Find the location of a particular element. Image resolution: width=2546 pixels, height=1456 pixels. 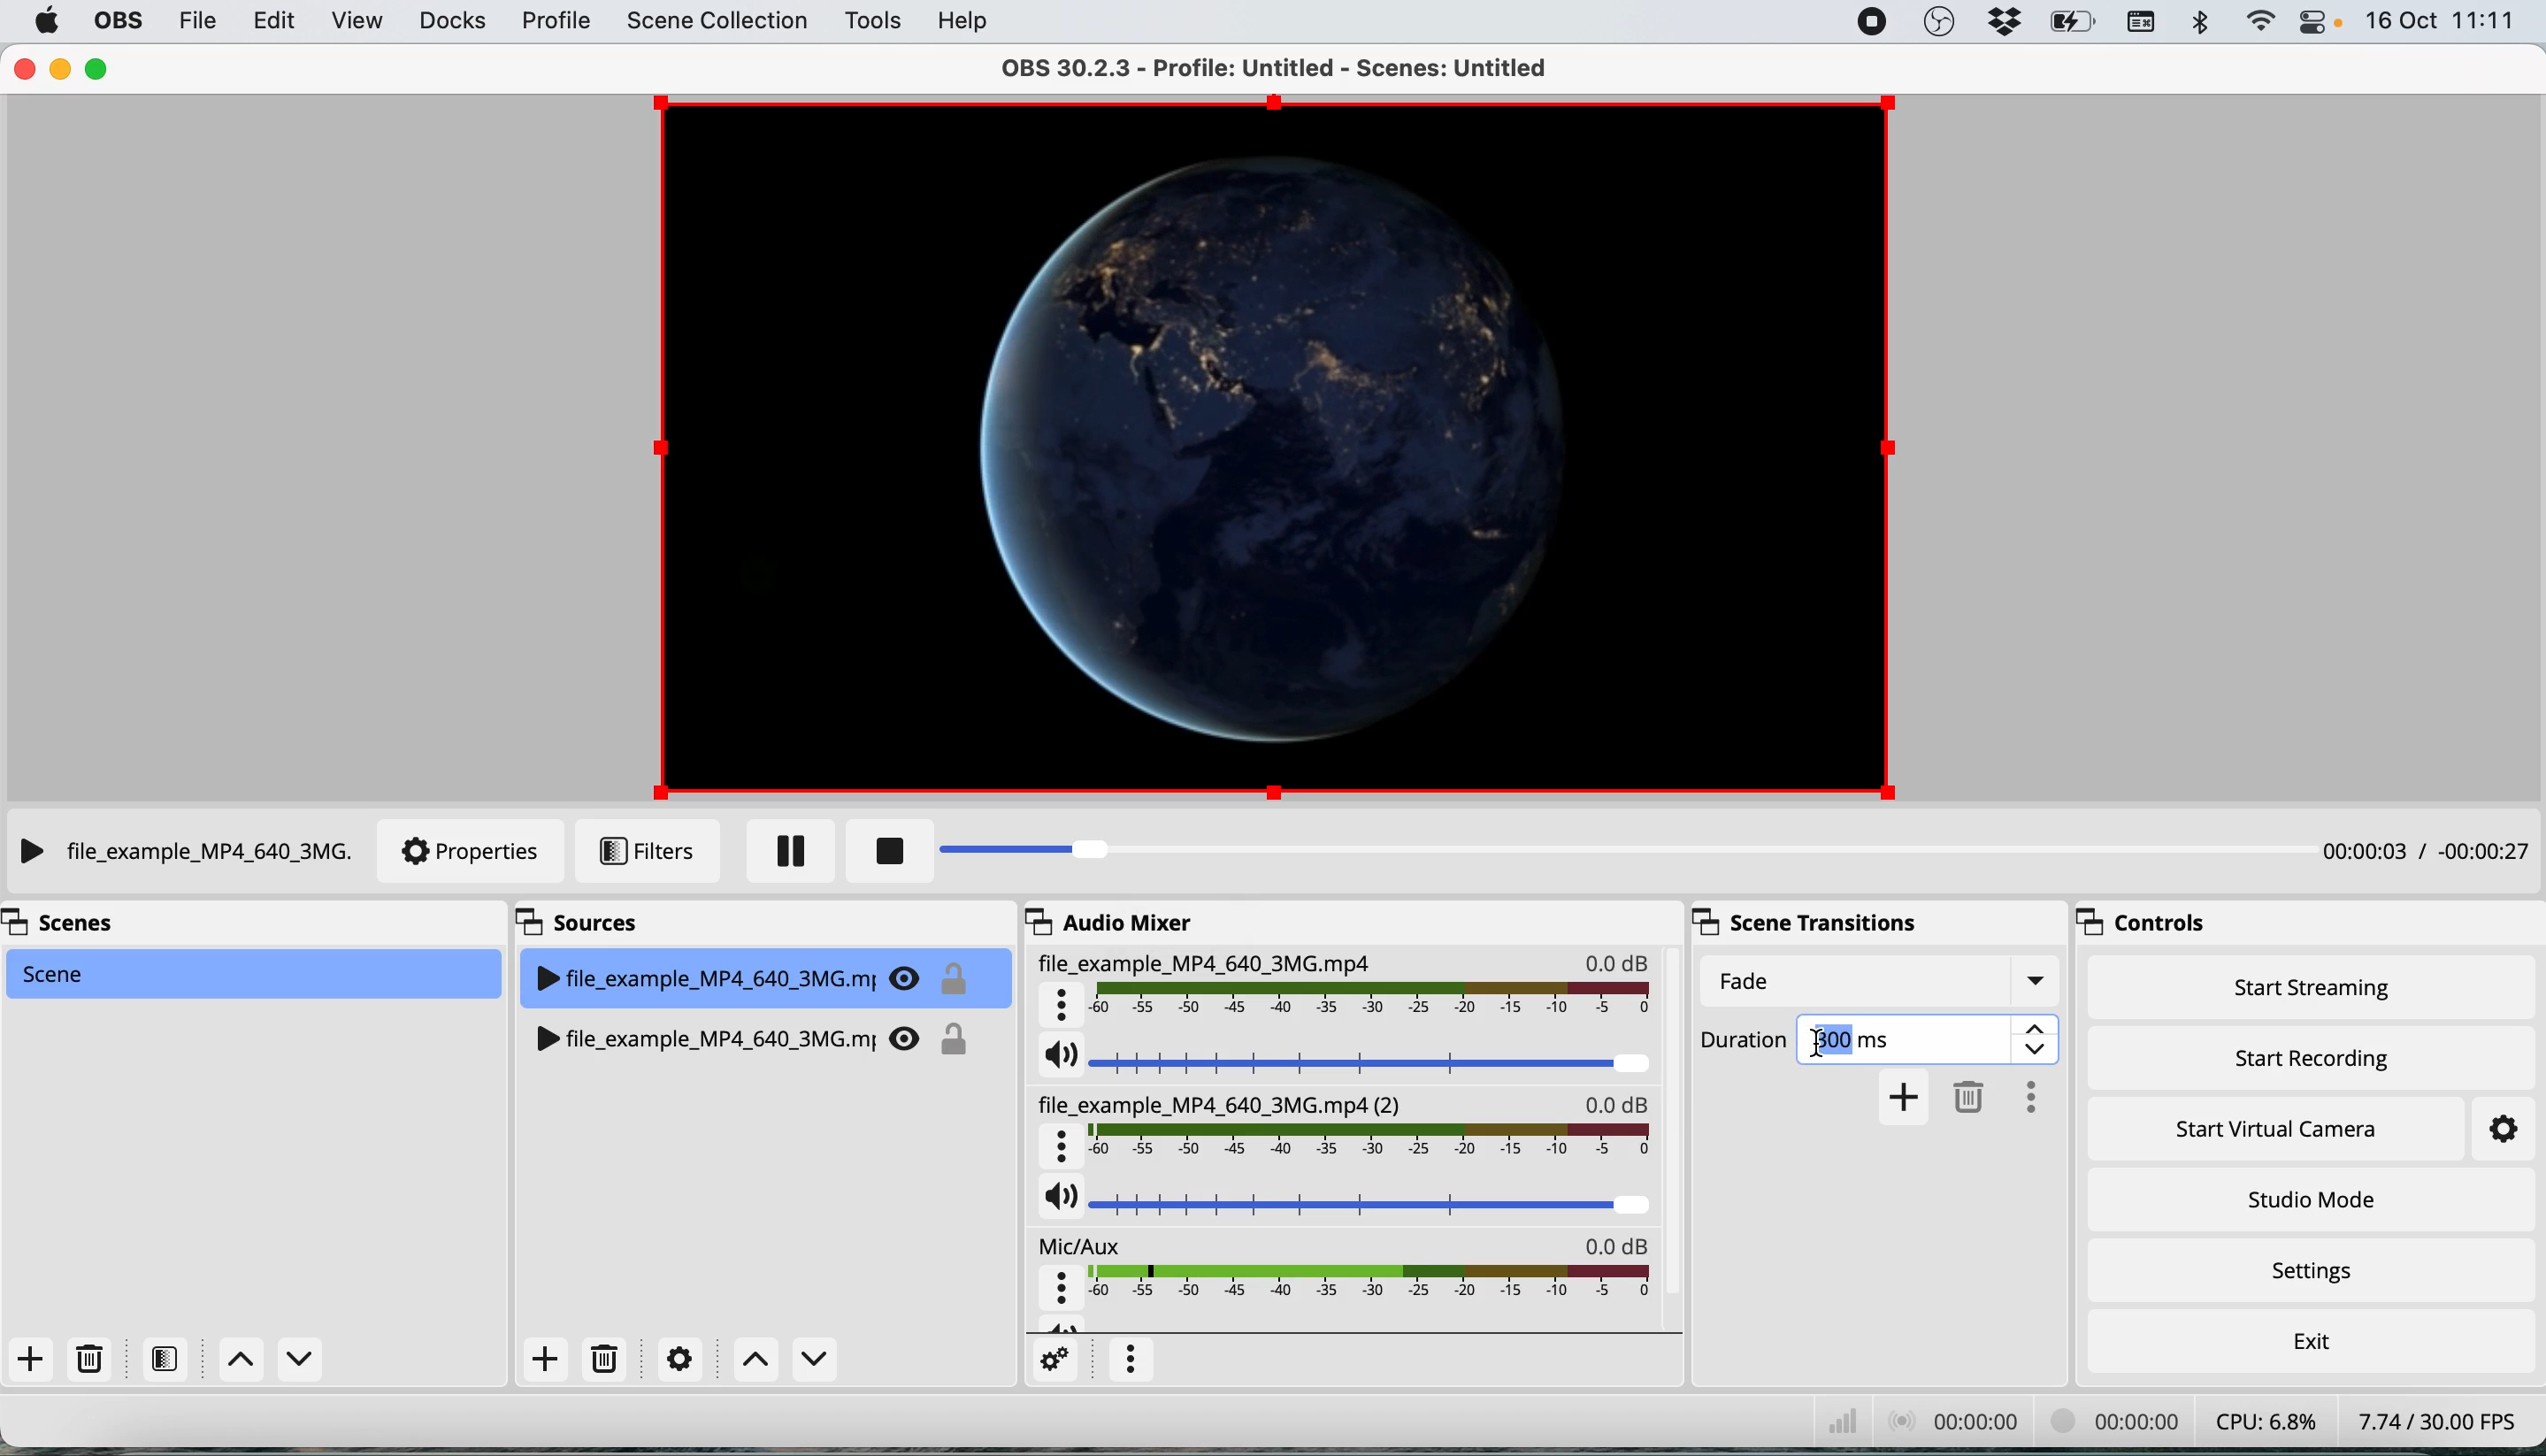

properties is located at coordinates (472, 852).